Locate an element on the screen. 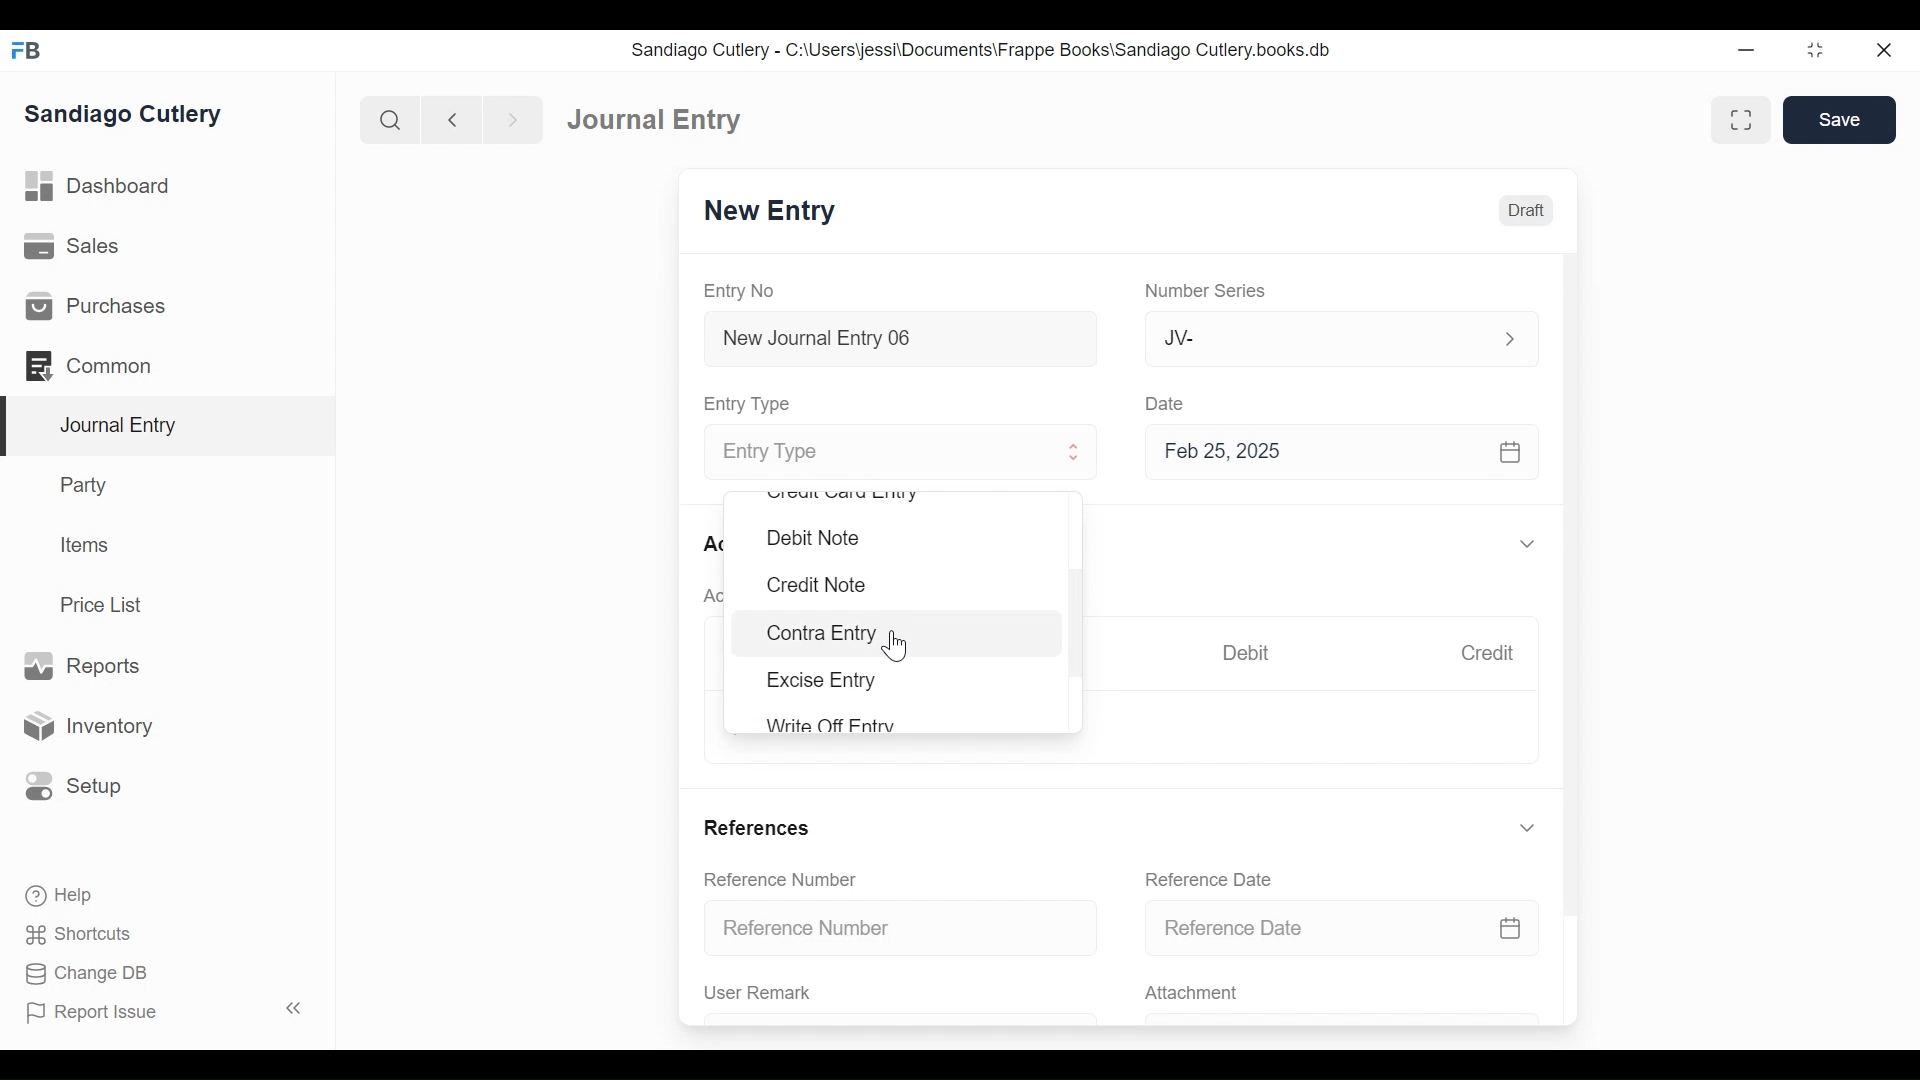 This screenshot has width=1920, height=1080. Toggle between form and full width is located at coordinates (1741, 120).